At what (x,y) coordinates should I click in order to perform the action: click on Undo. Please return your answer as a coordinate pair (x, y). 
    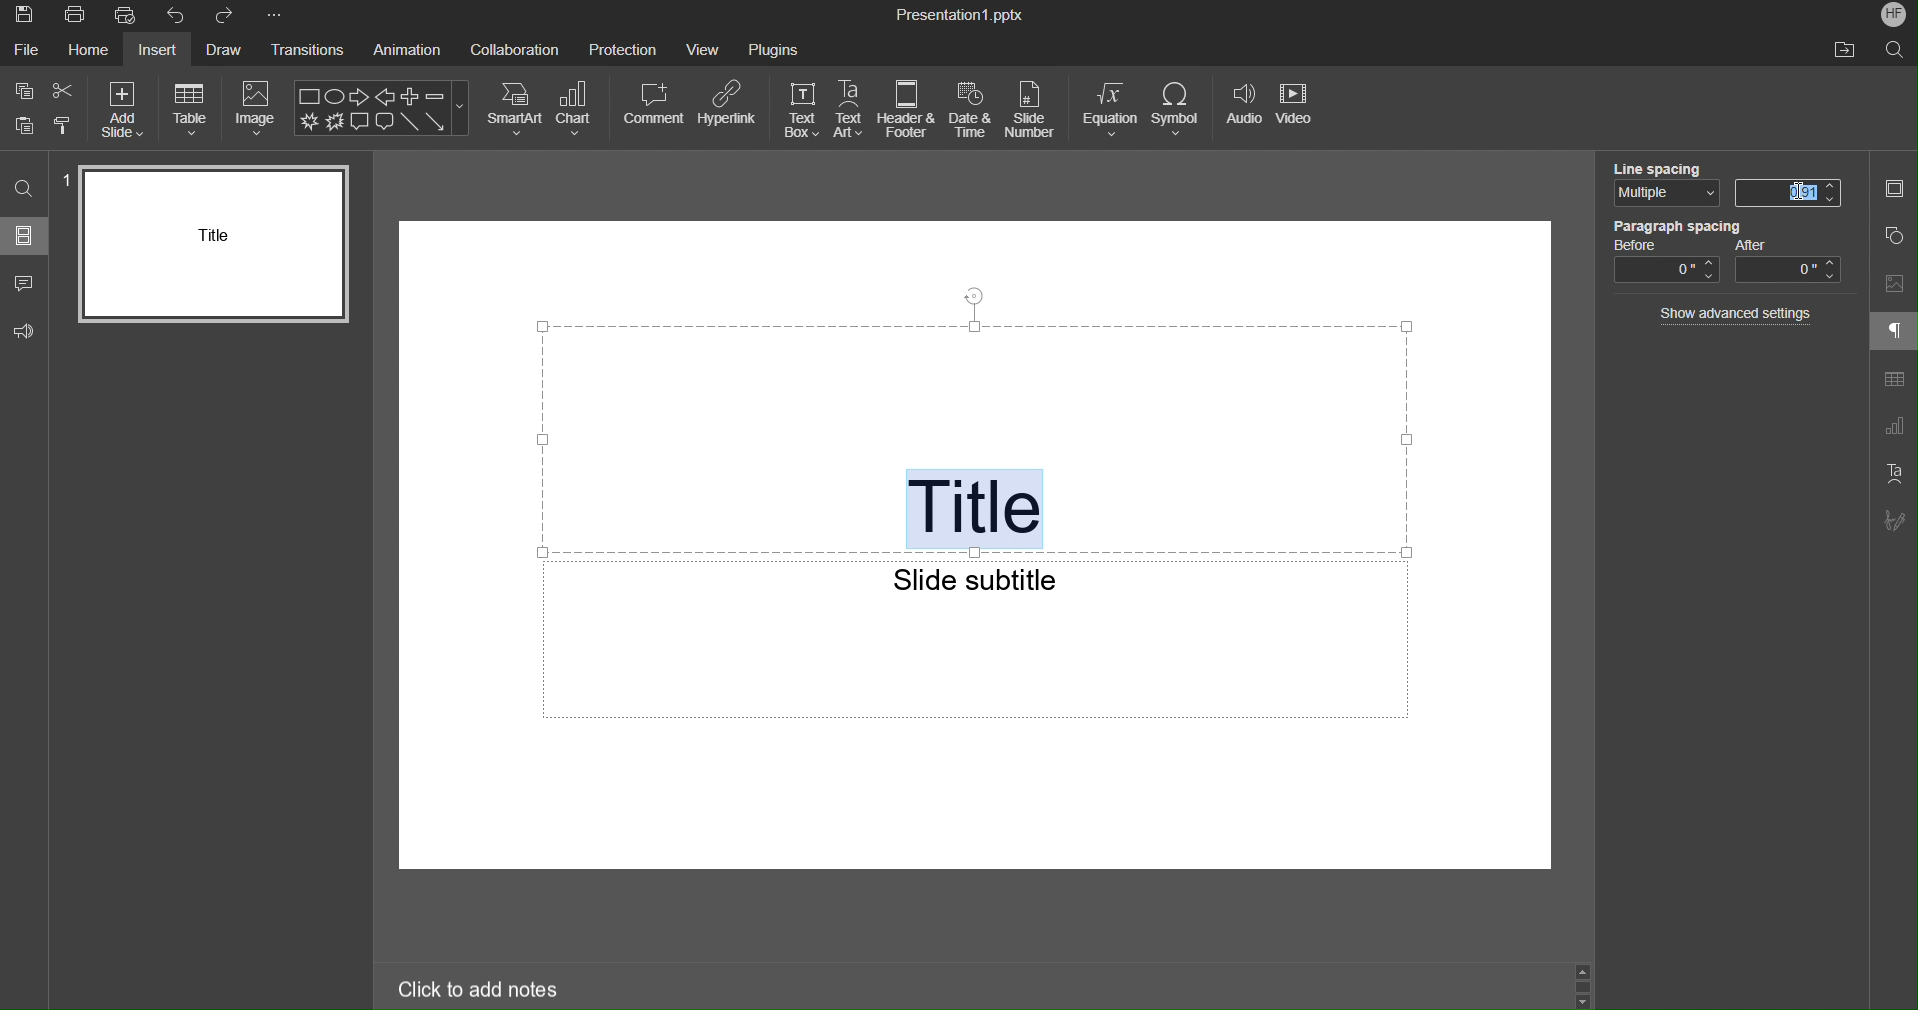
    Looking at the image, I should click on (177, 17).